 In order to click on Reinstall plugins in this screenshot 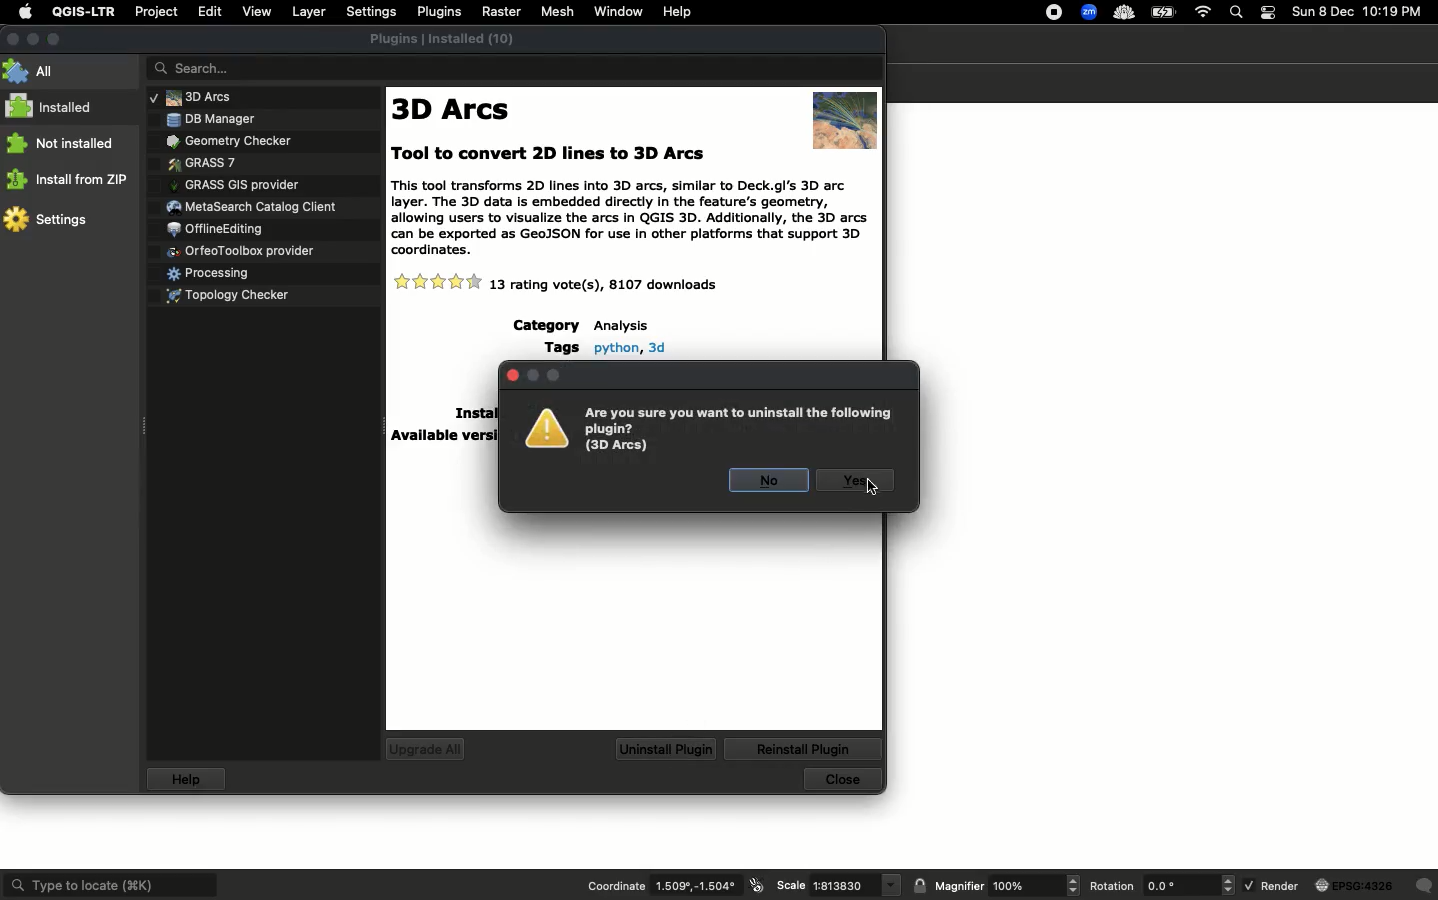, I will do `click(804, 749)`.